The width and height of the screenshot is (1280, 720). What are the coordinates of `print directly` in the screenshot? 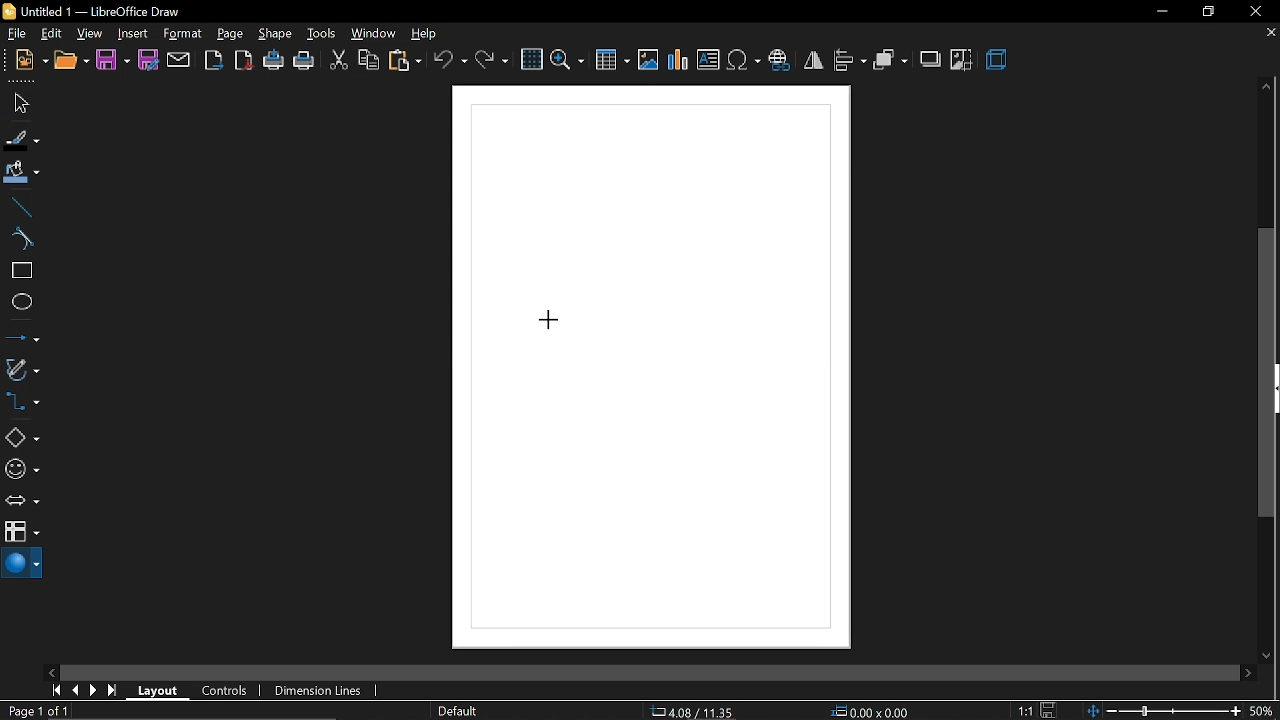 It's located at (274, 62).